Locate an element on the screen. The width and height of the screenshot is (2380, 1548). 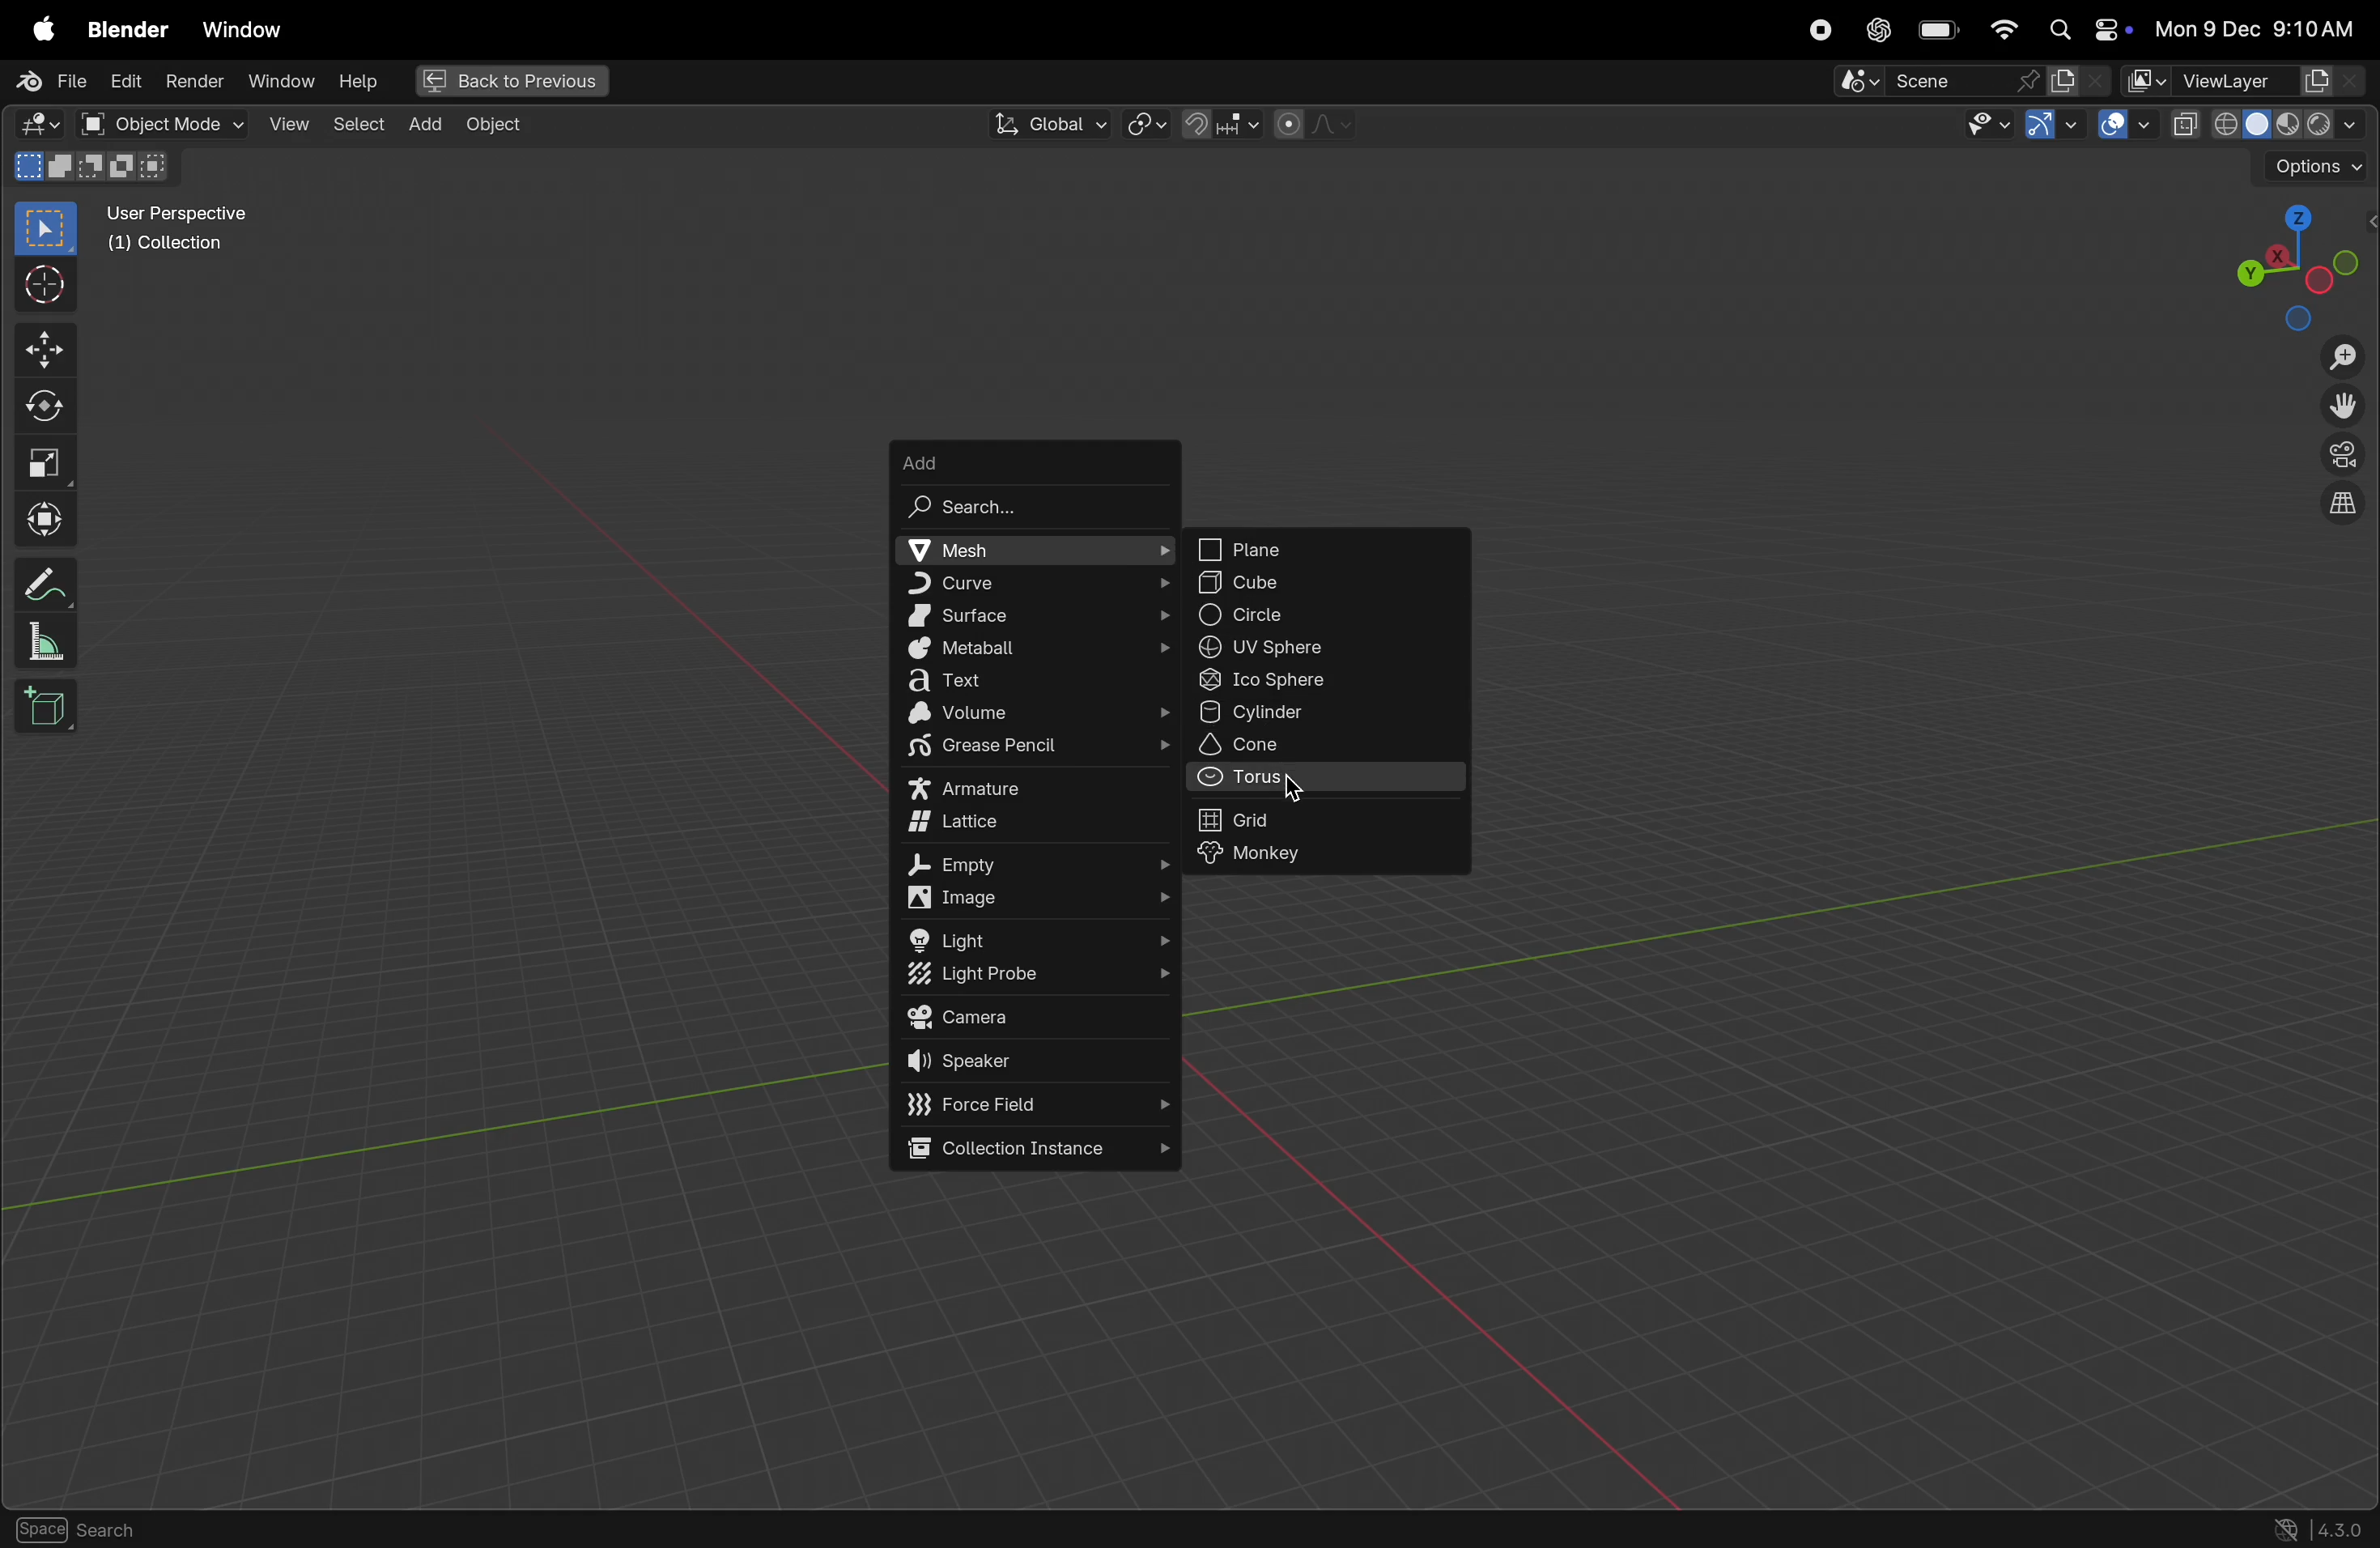
circlr is located at coordinates (1326, 615).